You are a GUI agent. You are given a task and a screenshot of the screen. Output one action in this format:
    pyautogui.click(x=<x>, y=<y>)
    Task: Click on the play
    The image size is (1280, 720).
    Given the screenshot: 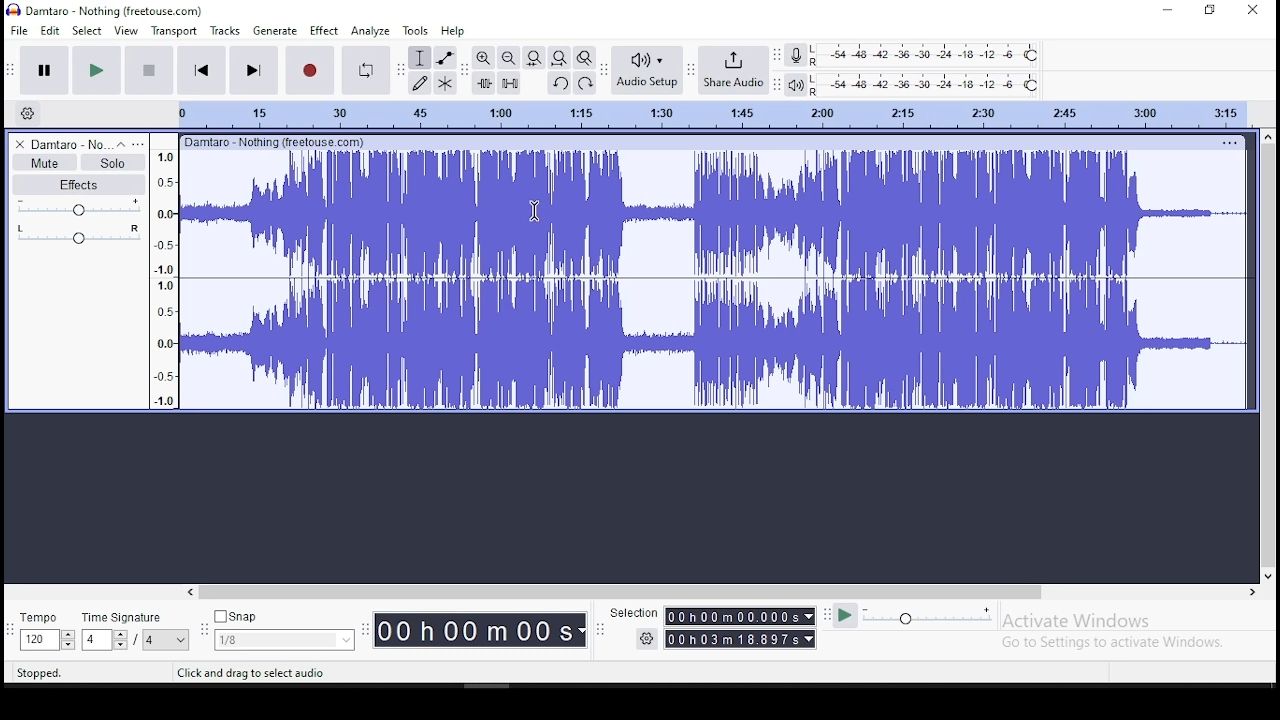 What is the action you would take?
    pyautogui.click(x=100, y=69)
    